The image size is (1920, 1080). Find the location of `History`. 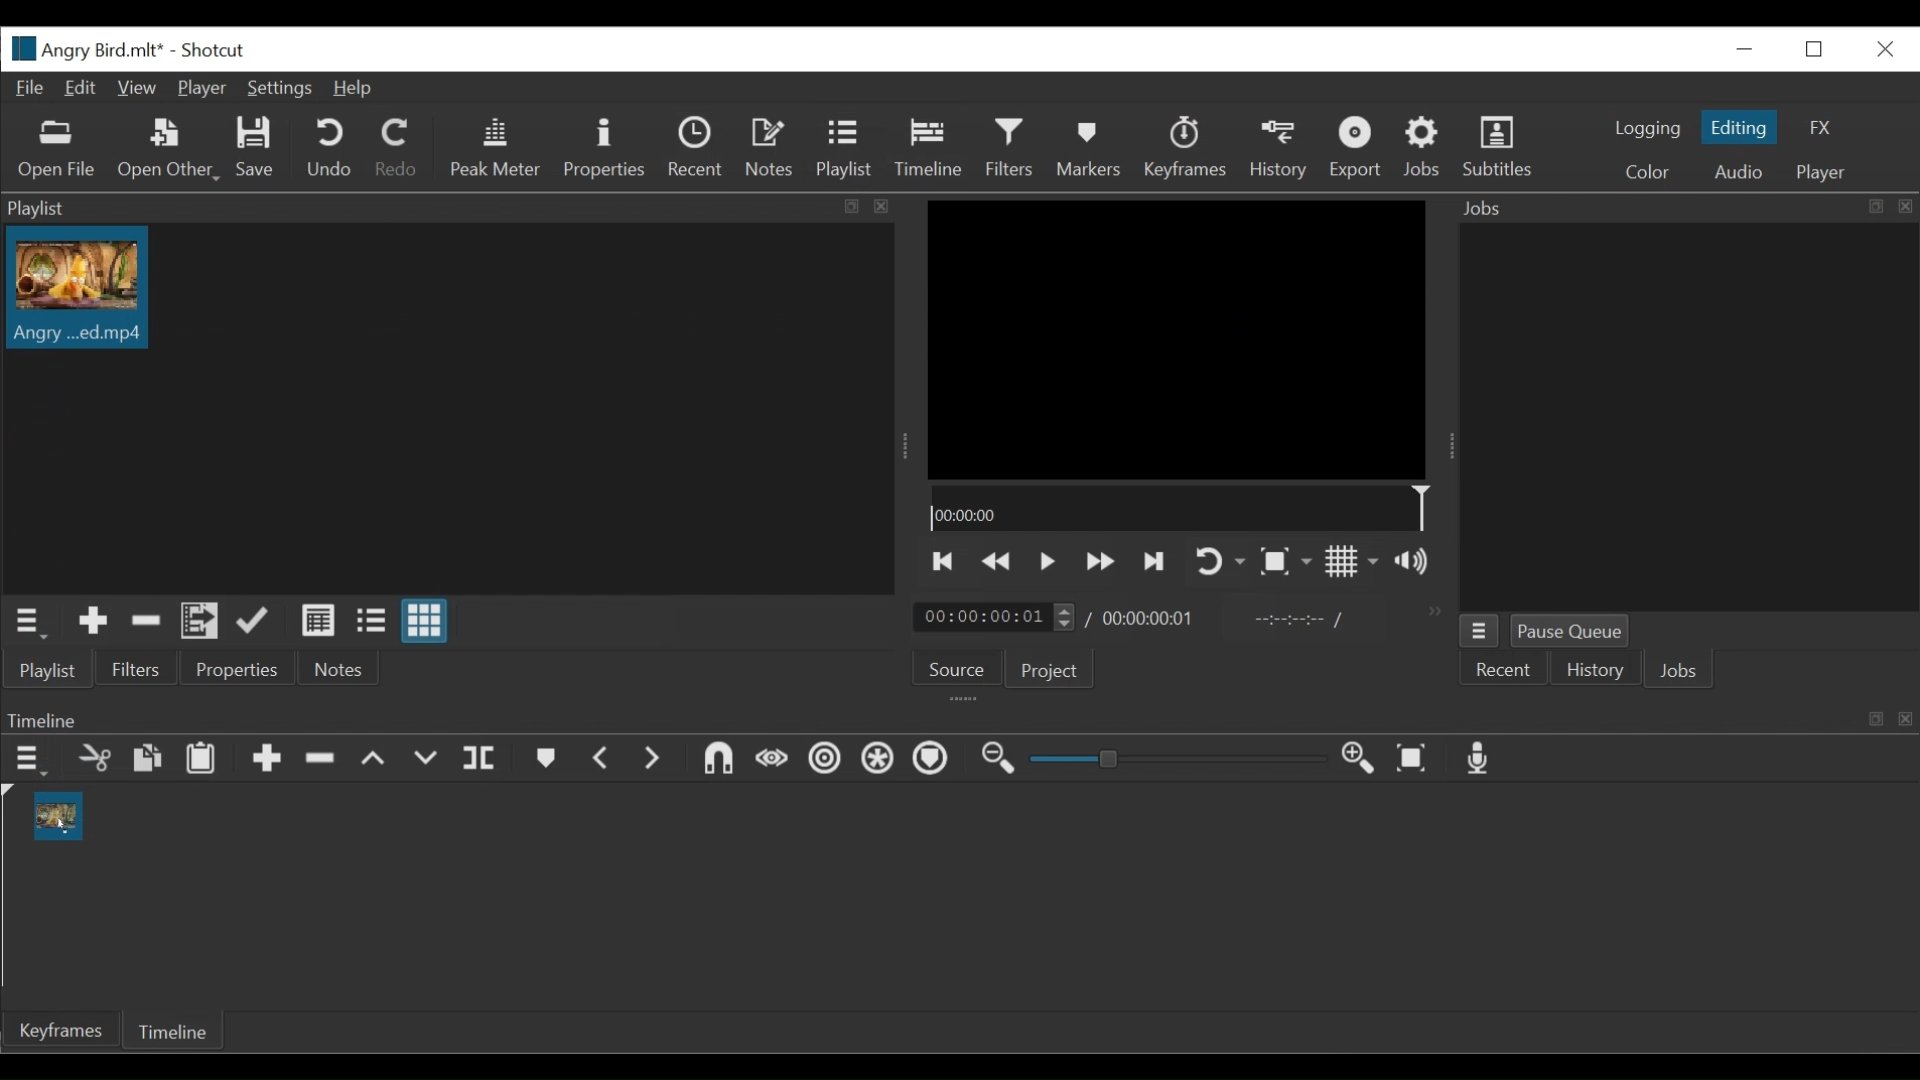

History is located at coordinates (1595, 670).